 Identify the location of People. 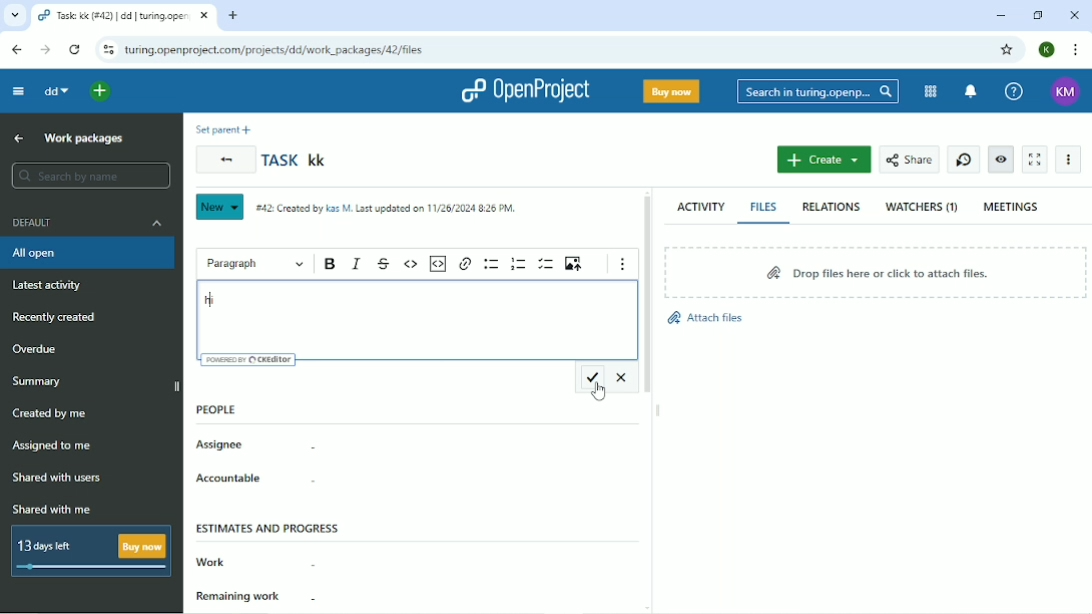
(223, 405).